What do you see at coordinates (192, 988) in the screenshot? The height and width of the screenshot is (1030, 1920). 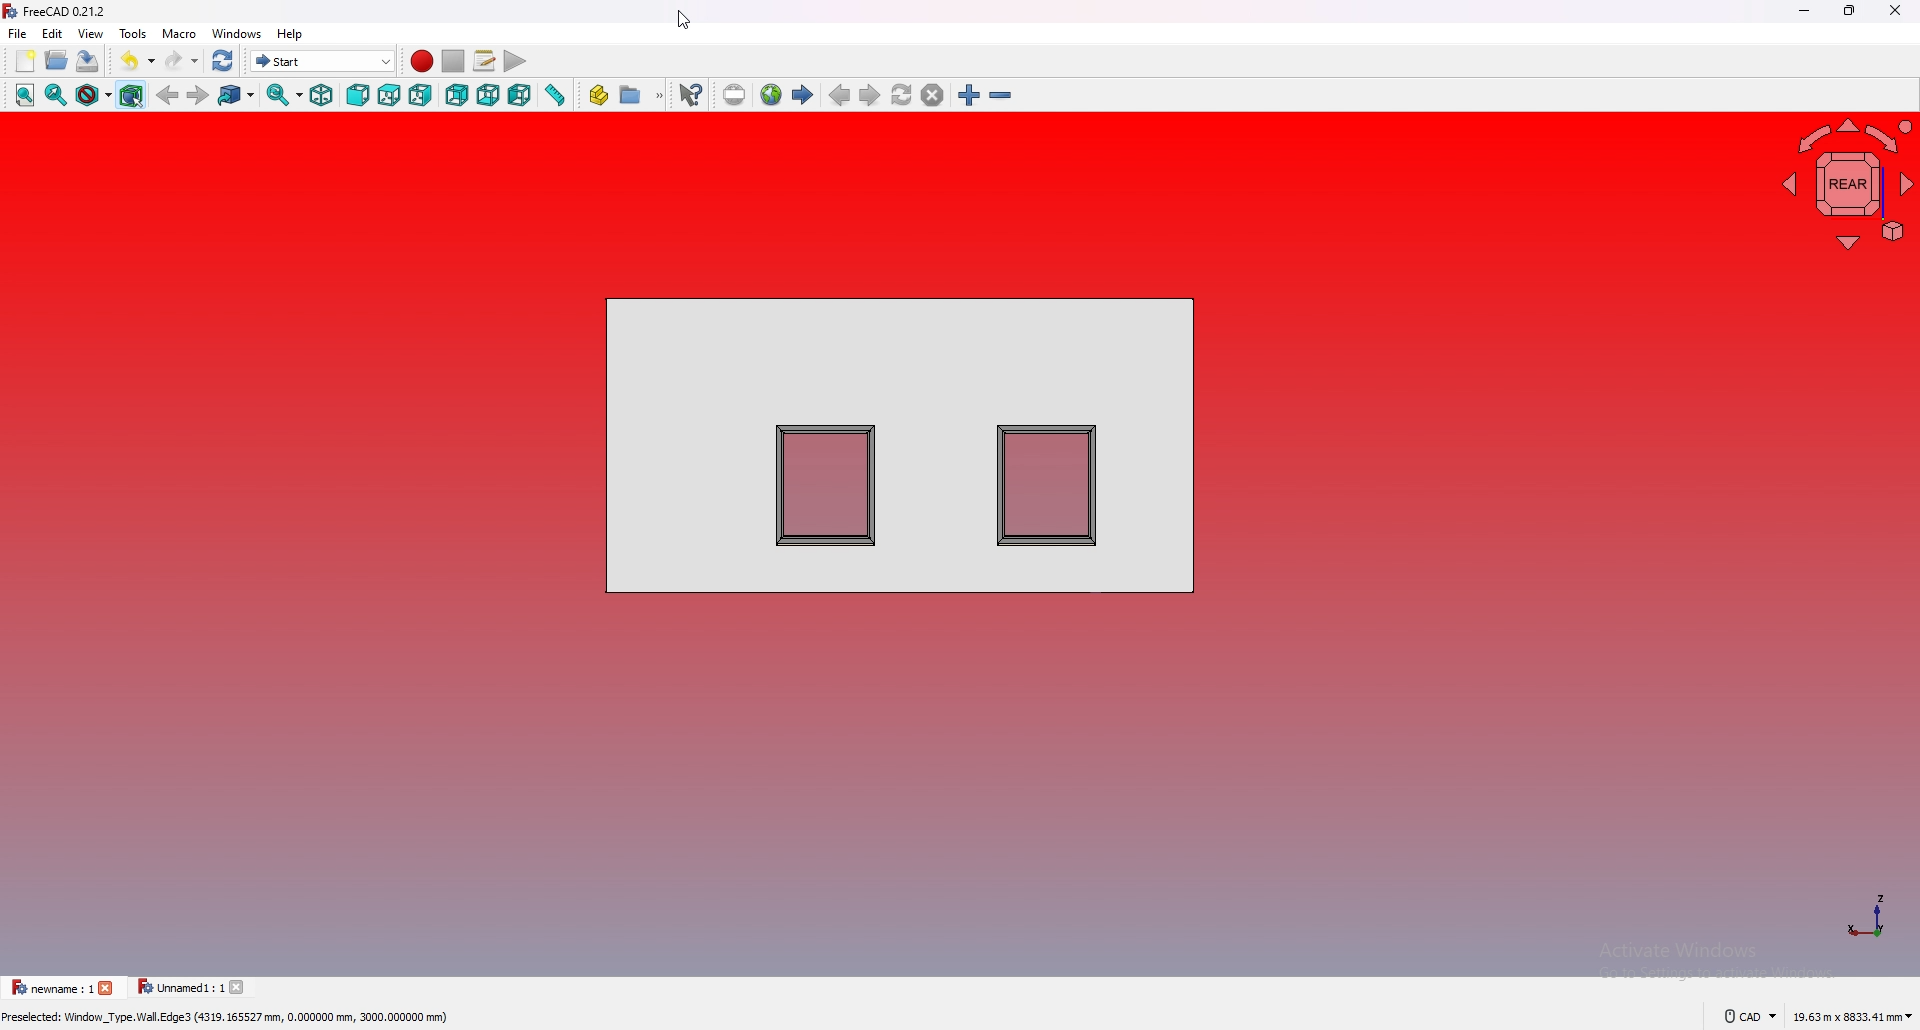 I see `tab 2` at bounding box center [192, 988].